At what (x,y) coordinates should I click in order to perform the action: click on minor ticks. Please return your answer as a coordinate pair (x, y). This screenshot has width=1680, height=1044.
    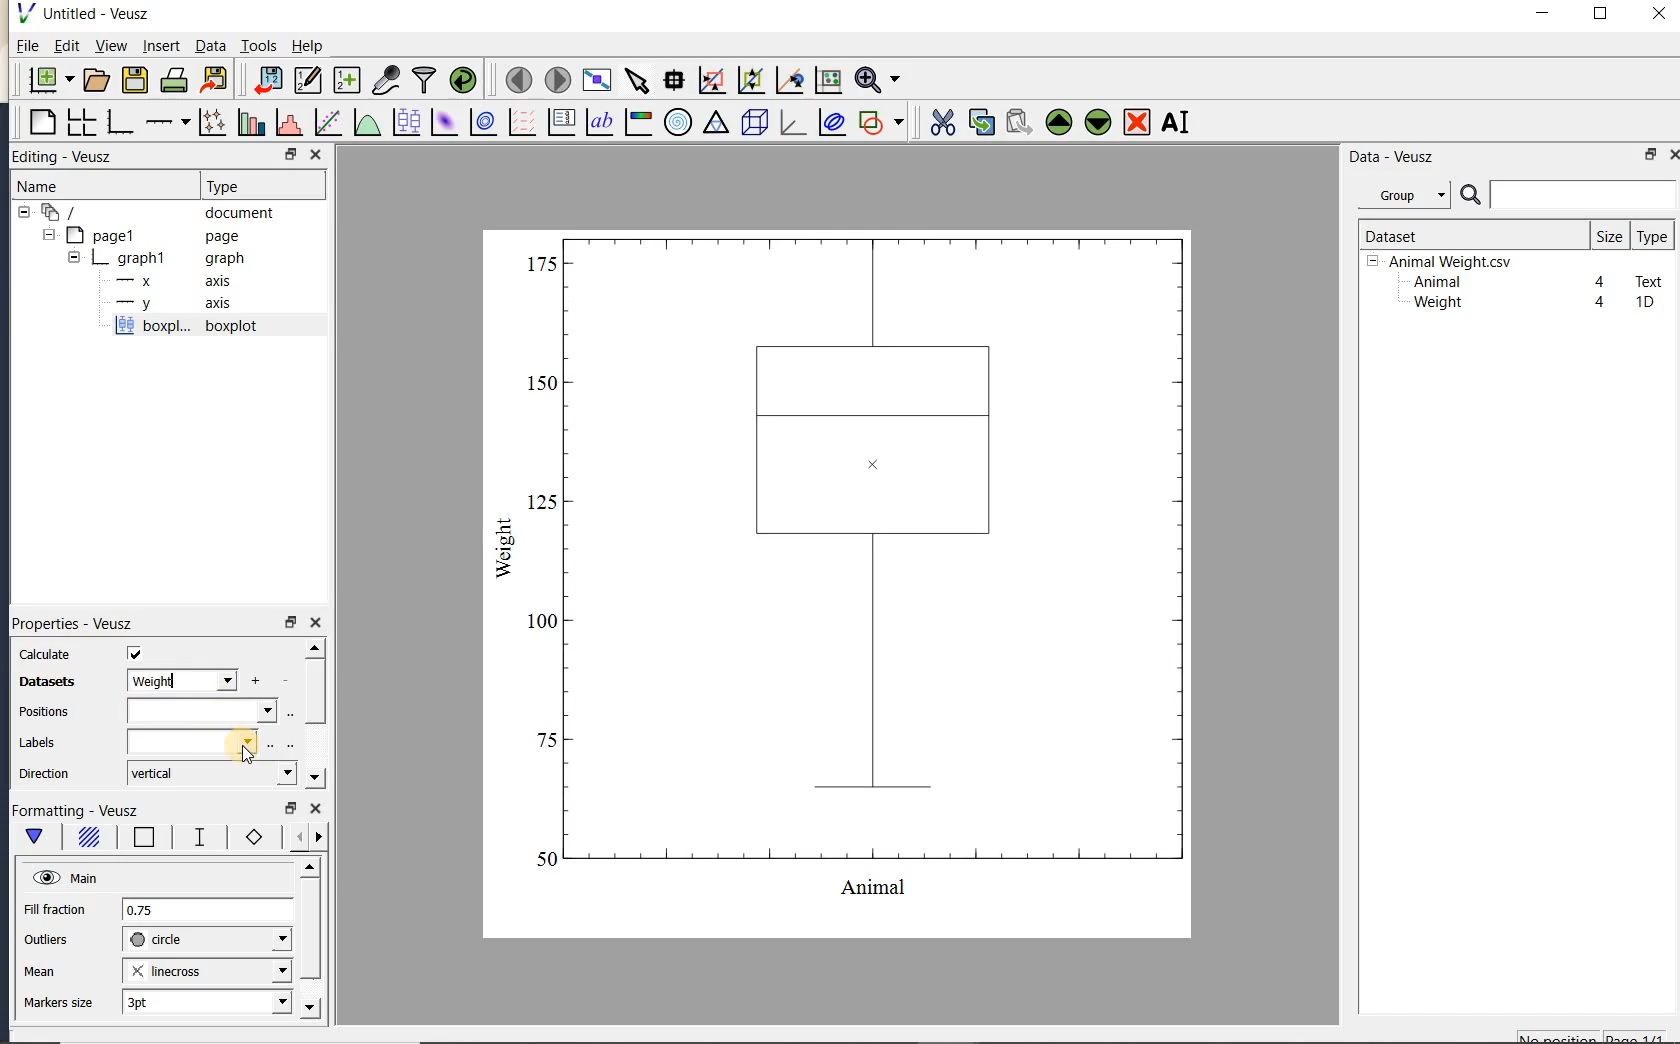
    Looking at the image, I should click on (302, 837).